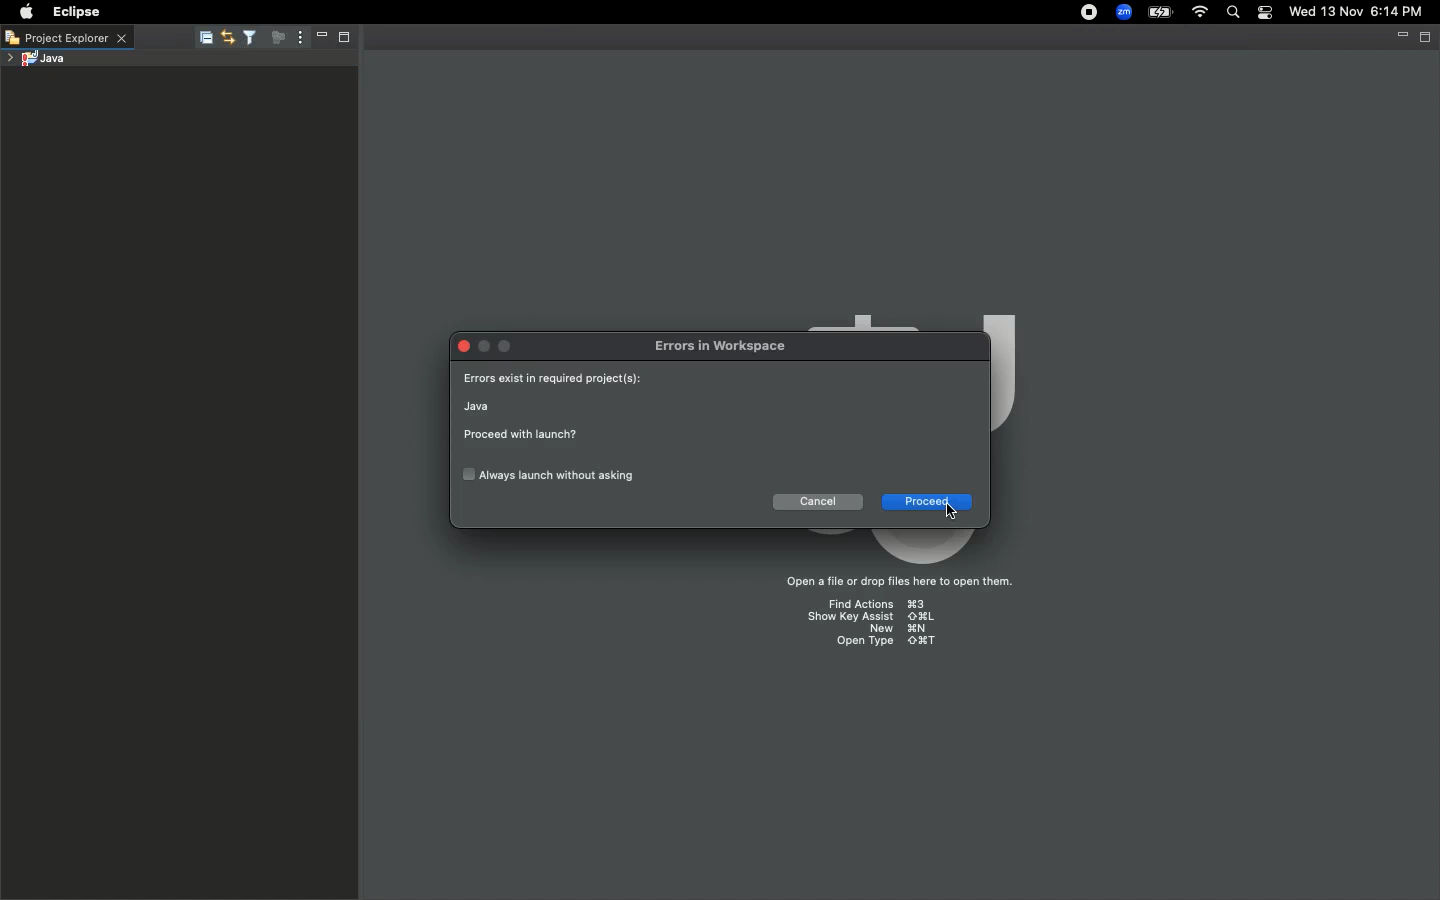  I want to click on Select and deselect filters , so click(250, 39).